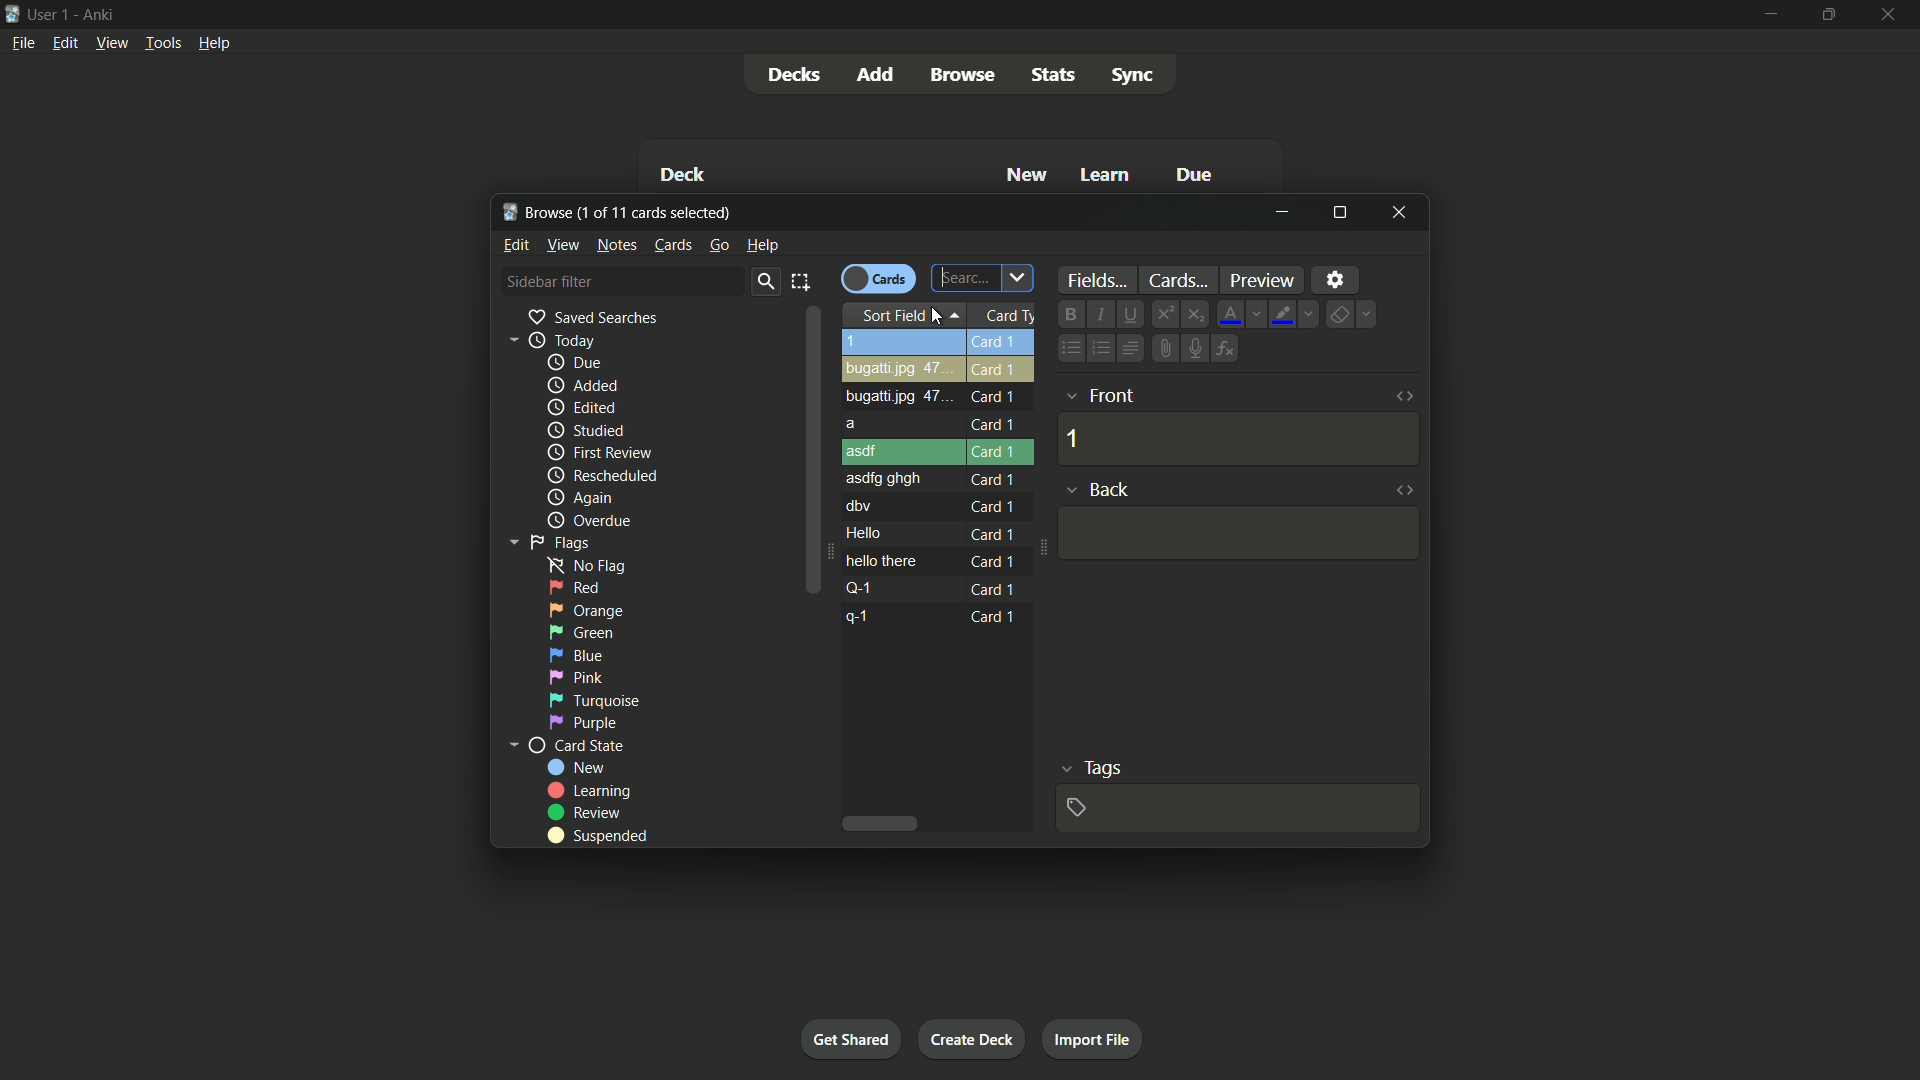 This screenshot has height=1080, width=1920. Describe the element at coordinates (857, 588) in the screenshot. I see `q-1` at that location.